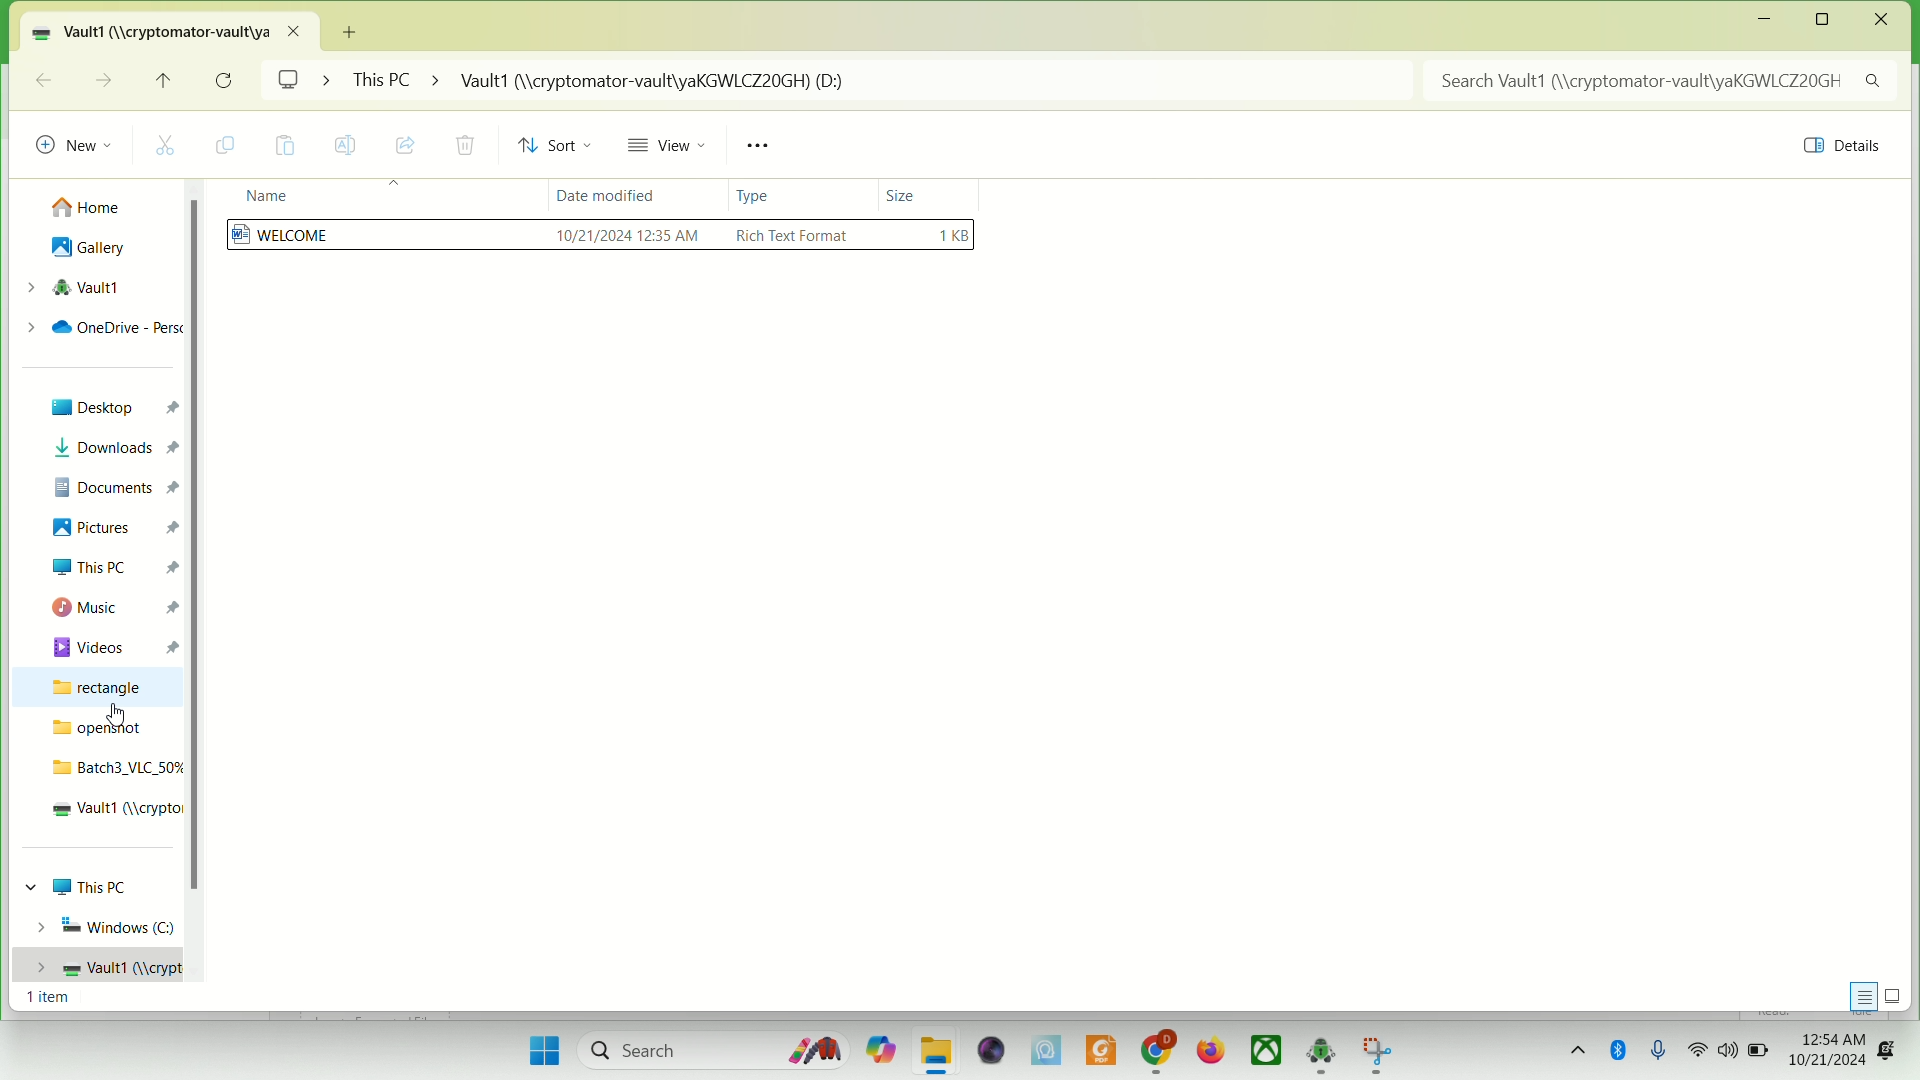 The width and height of the screenshot is (1920, 1080). Describe the element at coordinates (561, 147) in the screenshot. I see `sort` at that location.